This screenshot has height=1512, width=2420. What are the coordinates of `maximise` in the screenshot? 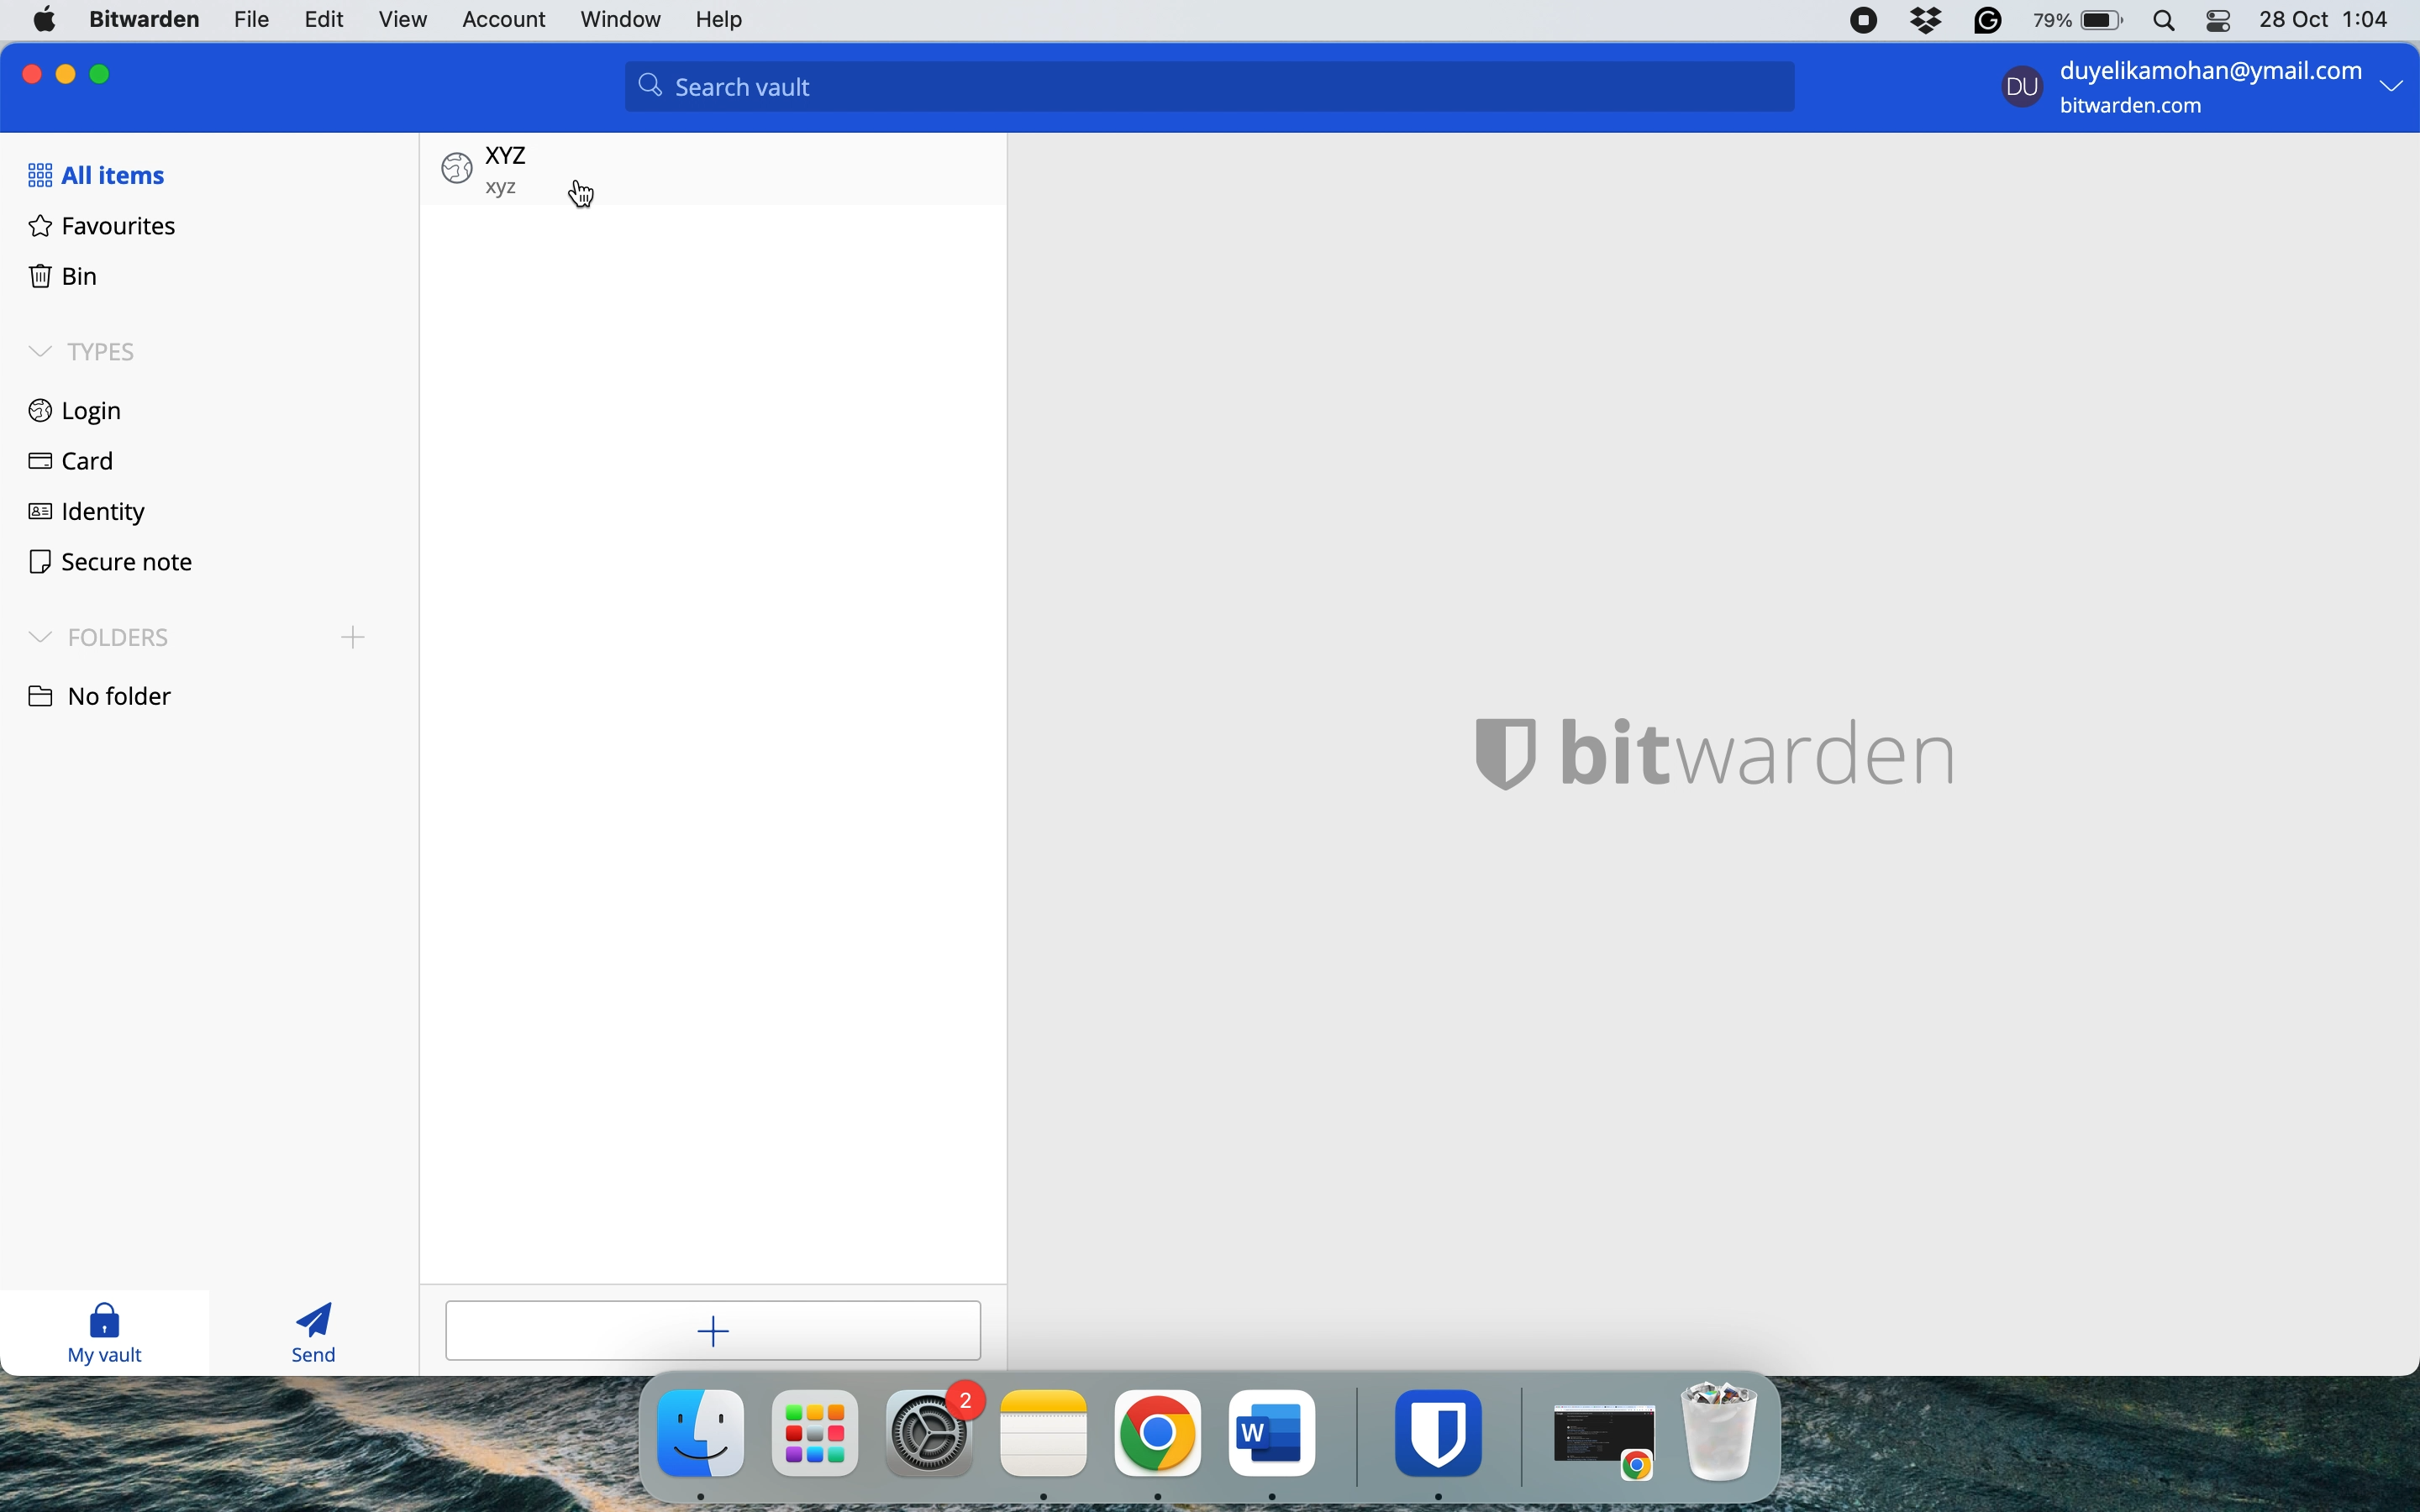 It's located at (107, 70).